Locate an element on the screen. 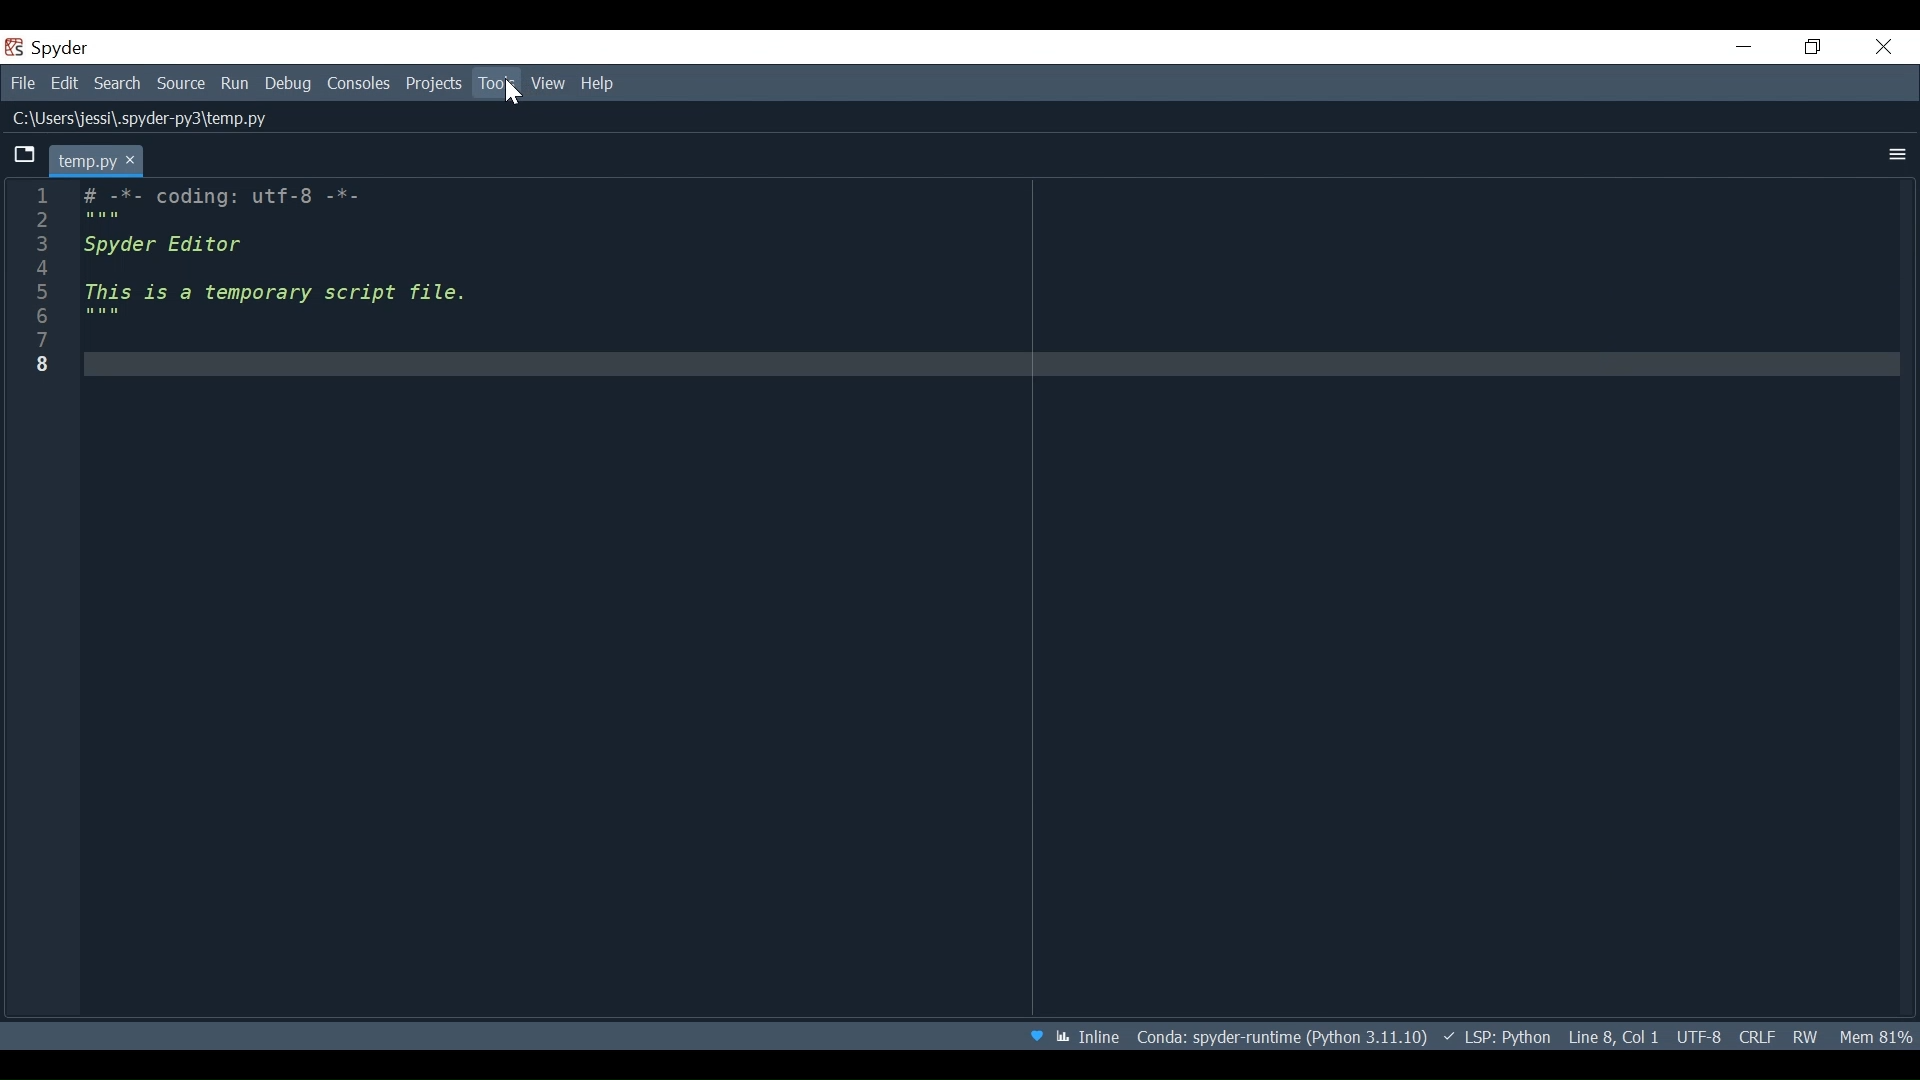  Close is located at coordinates (1885, 45).